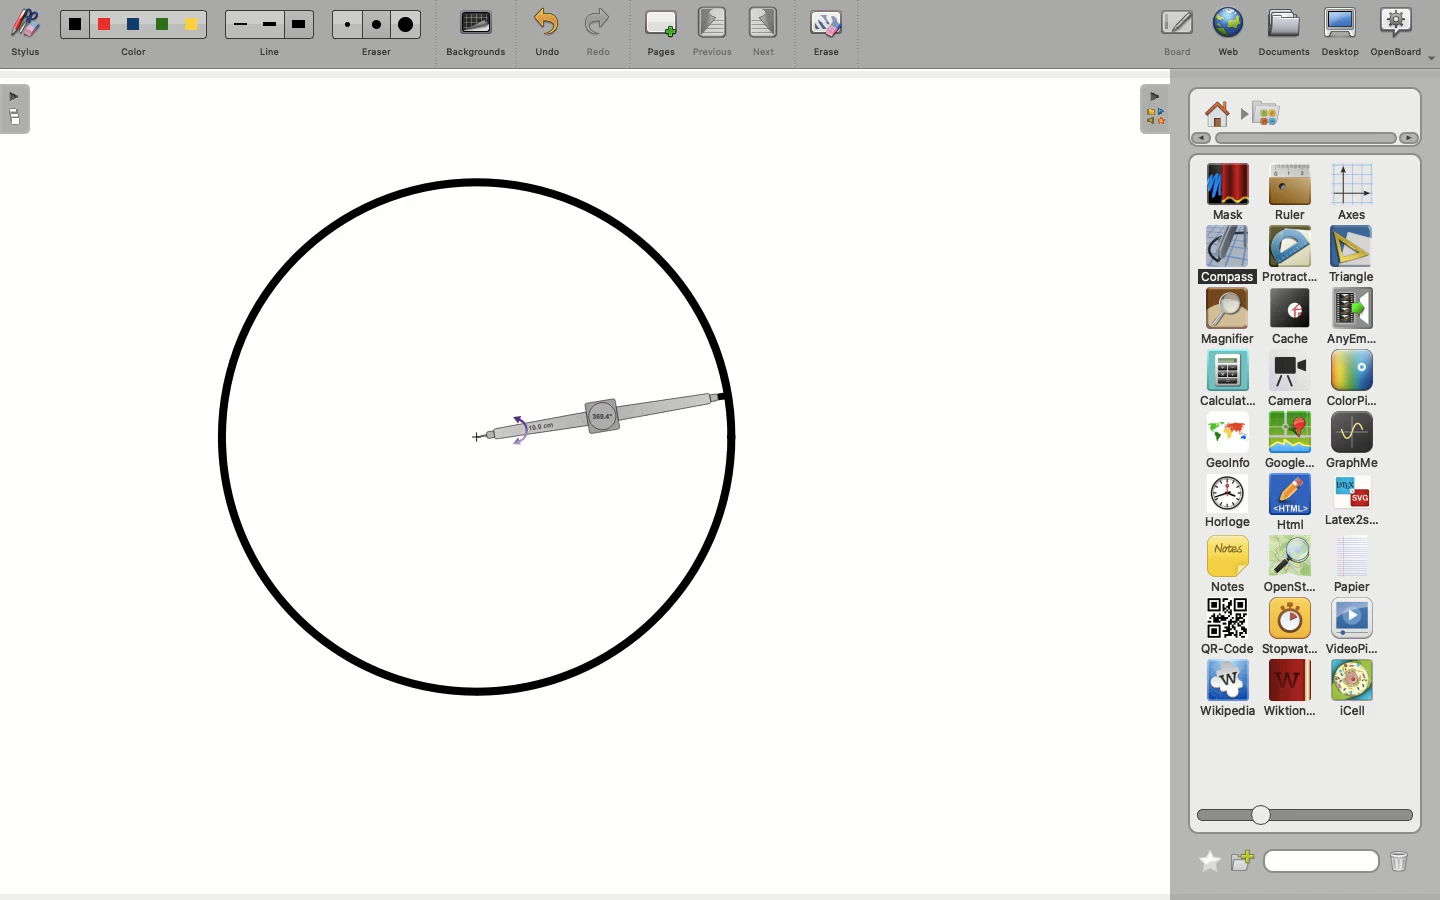 The height and width of the screenshot is (900, 1440). What do you see at coordinates (728, 395) in the screenshot?
I see `mouse up` at bounding box center [728, 395].